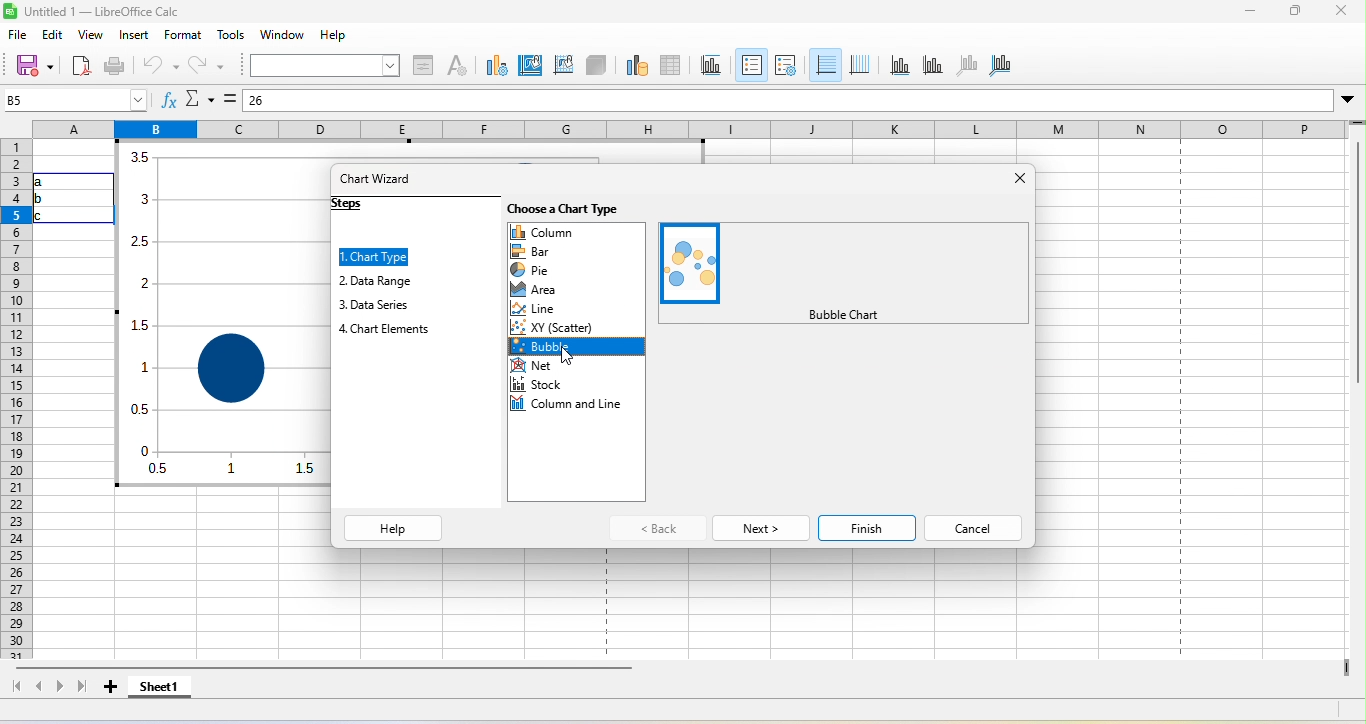 Image resolution: width=1366 pixels, height=724 pixels. What do you see at coordinates (596, 64) in the screenshot?
I see `3D ` at bounding box center [596, 64].